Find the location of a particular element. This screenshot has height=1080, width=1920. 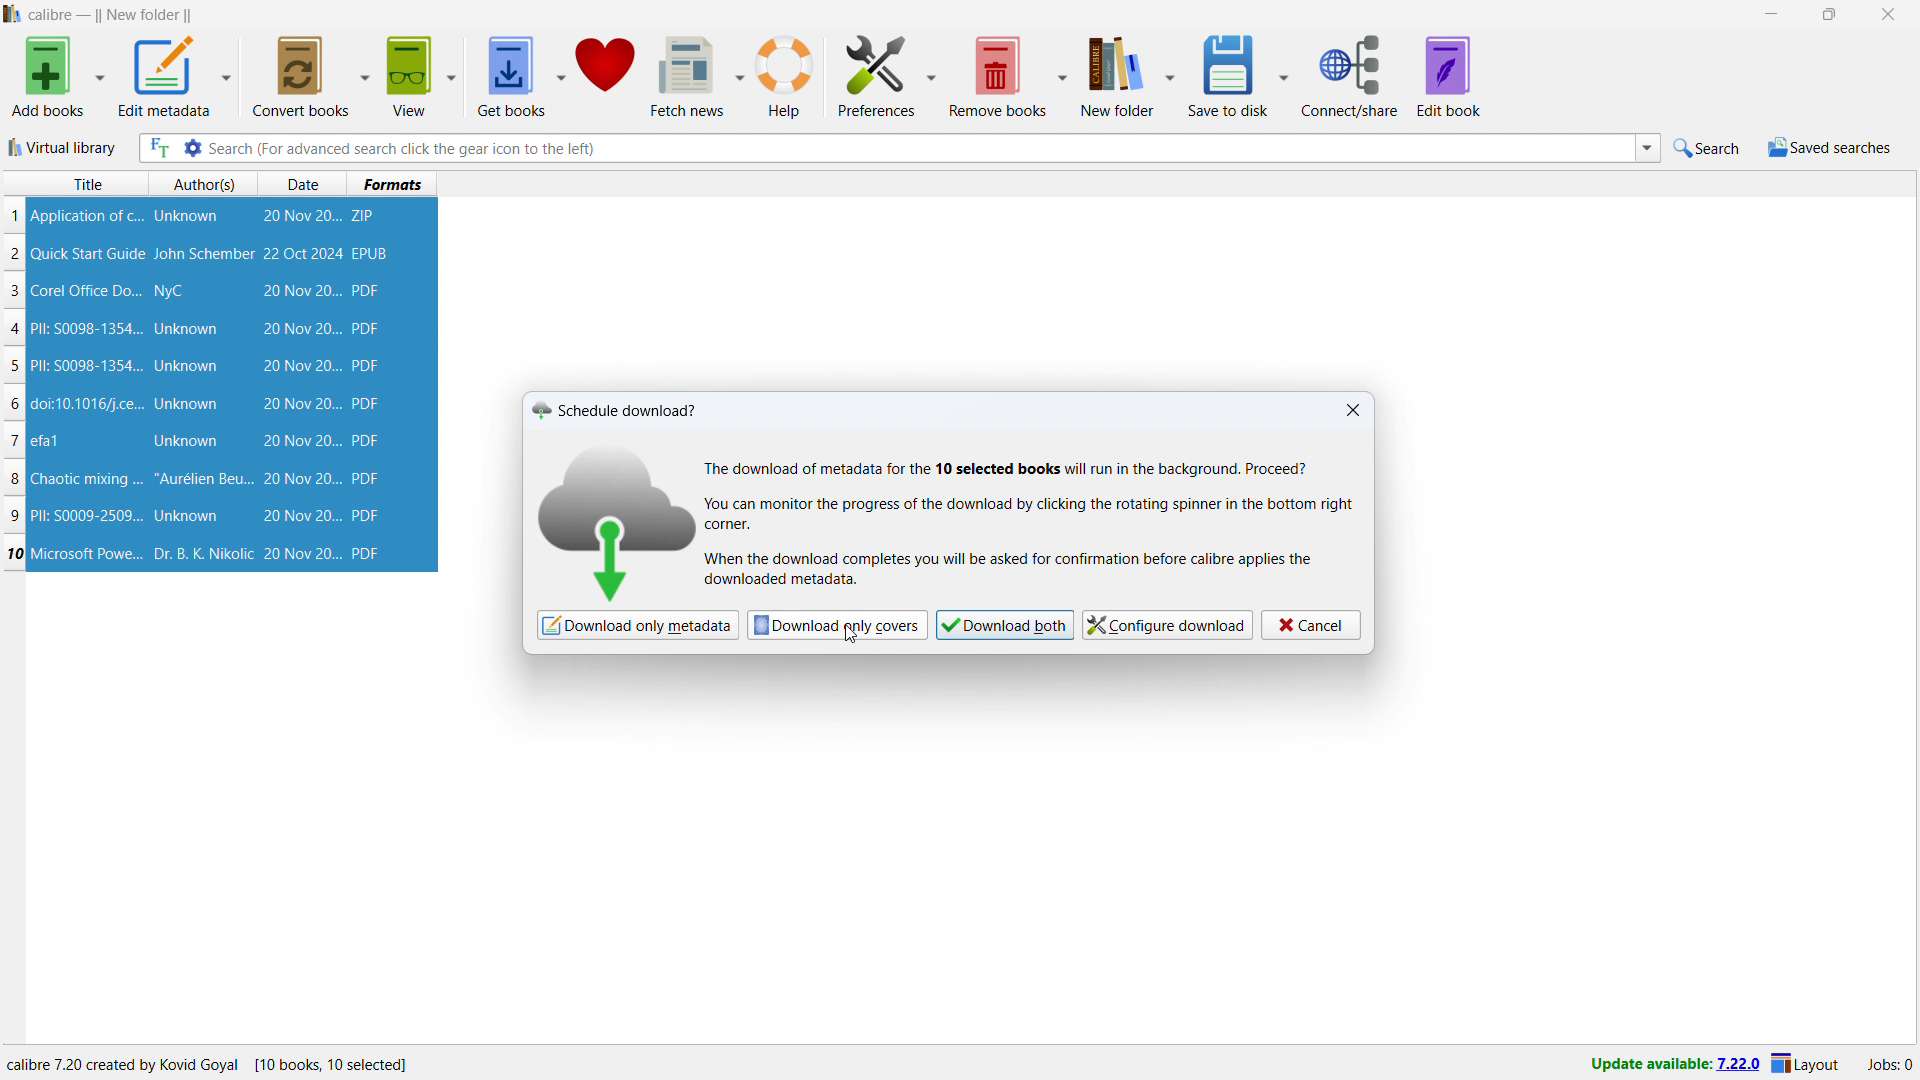

EPUB is located at coordinates (372, 253).